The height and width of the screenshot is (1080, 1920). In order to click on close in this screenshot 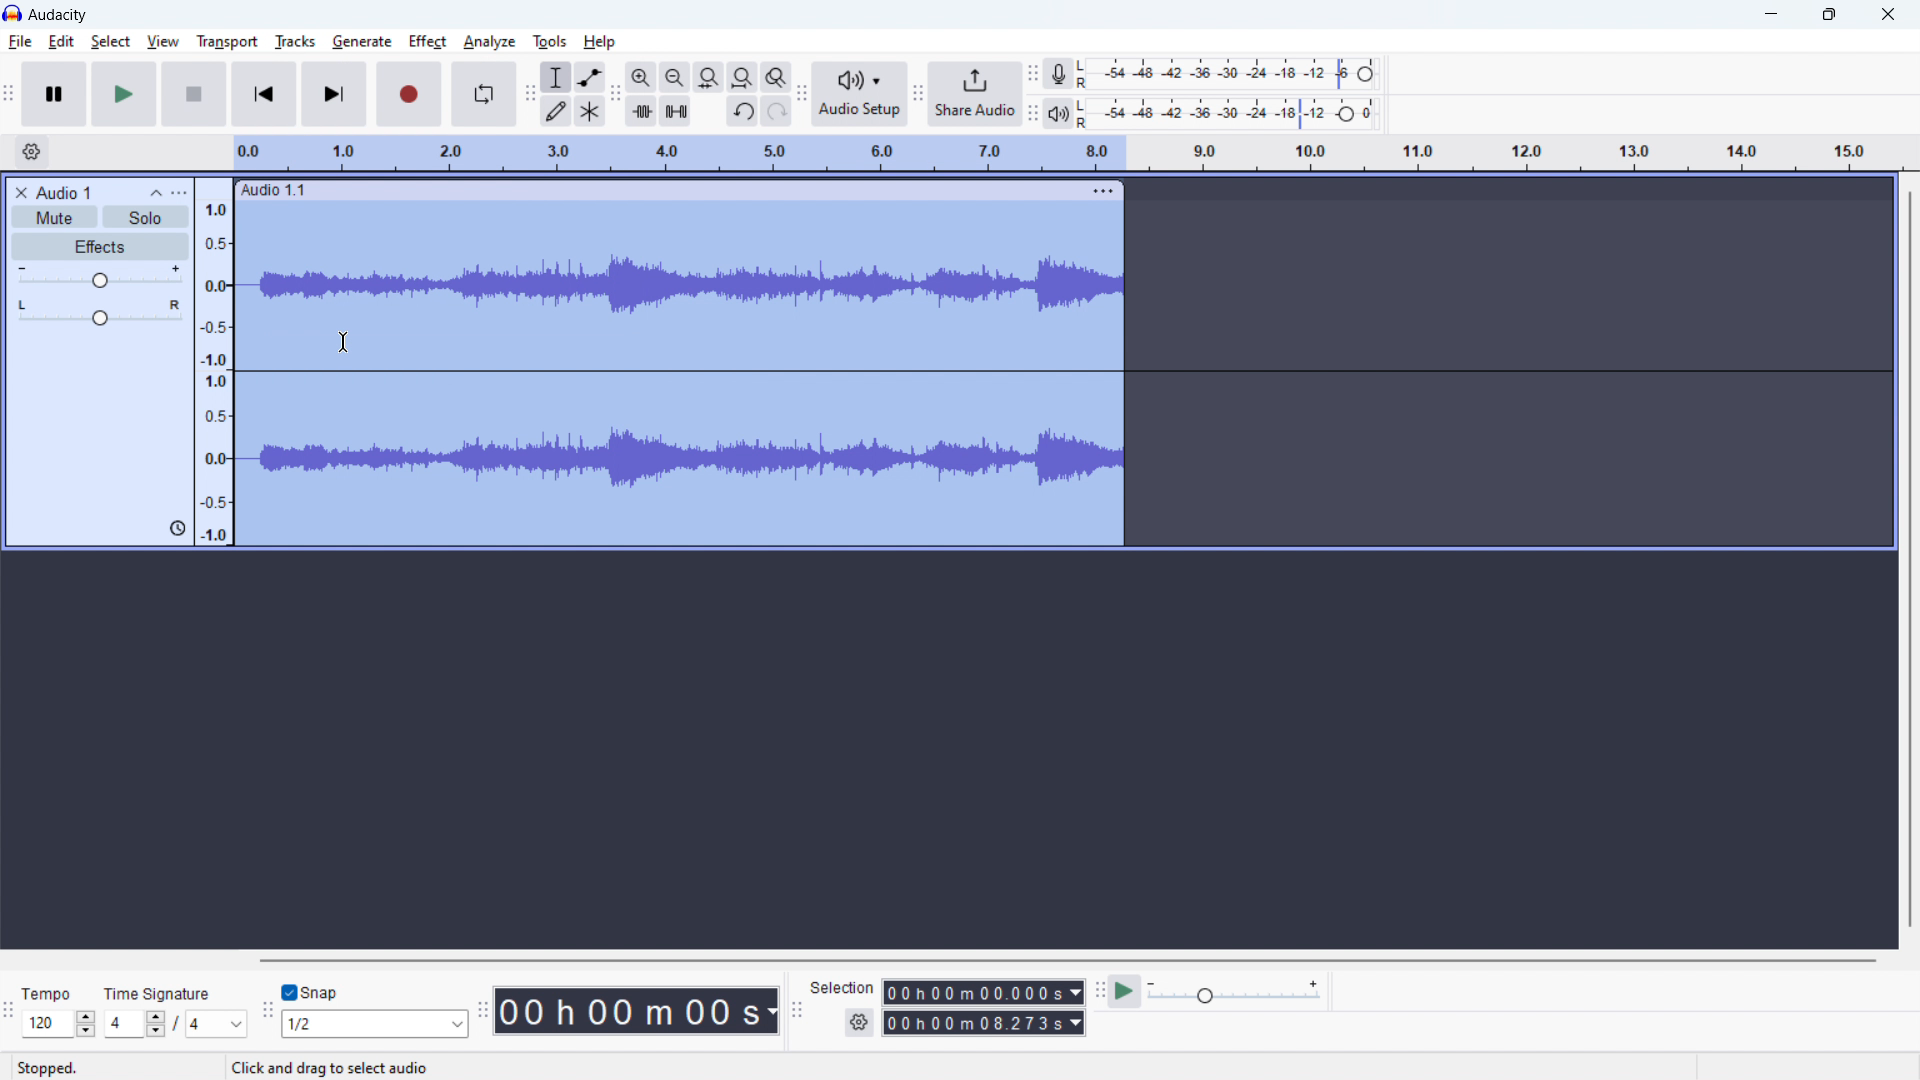, I will do `click(1890, 15)`.